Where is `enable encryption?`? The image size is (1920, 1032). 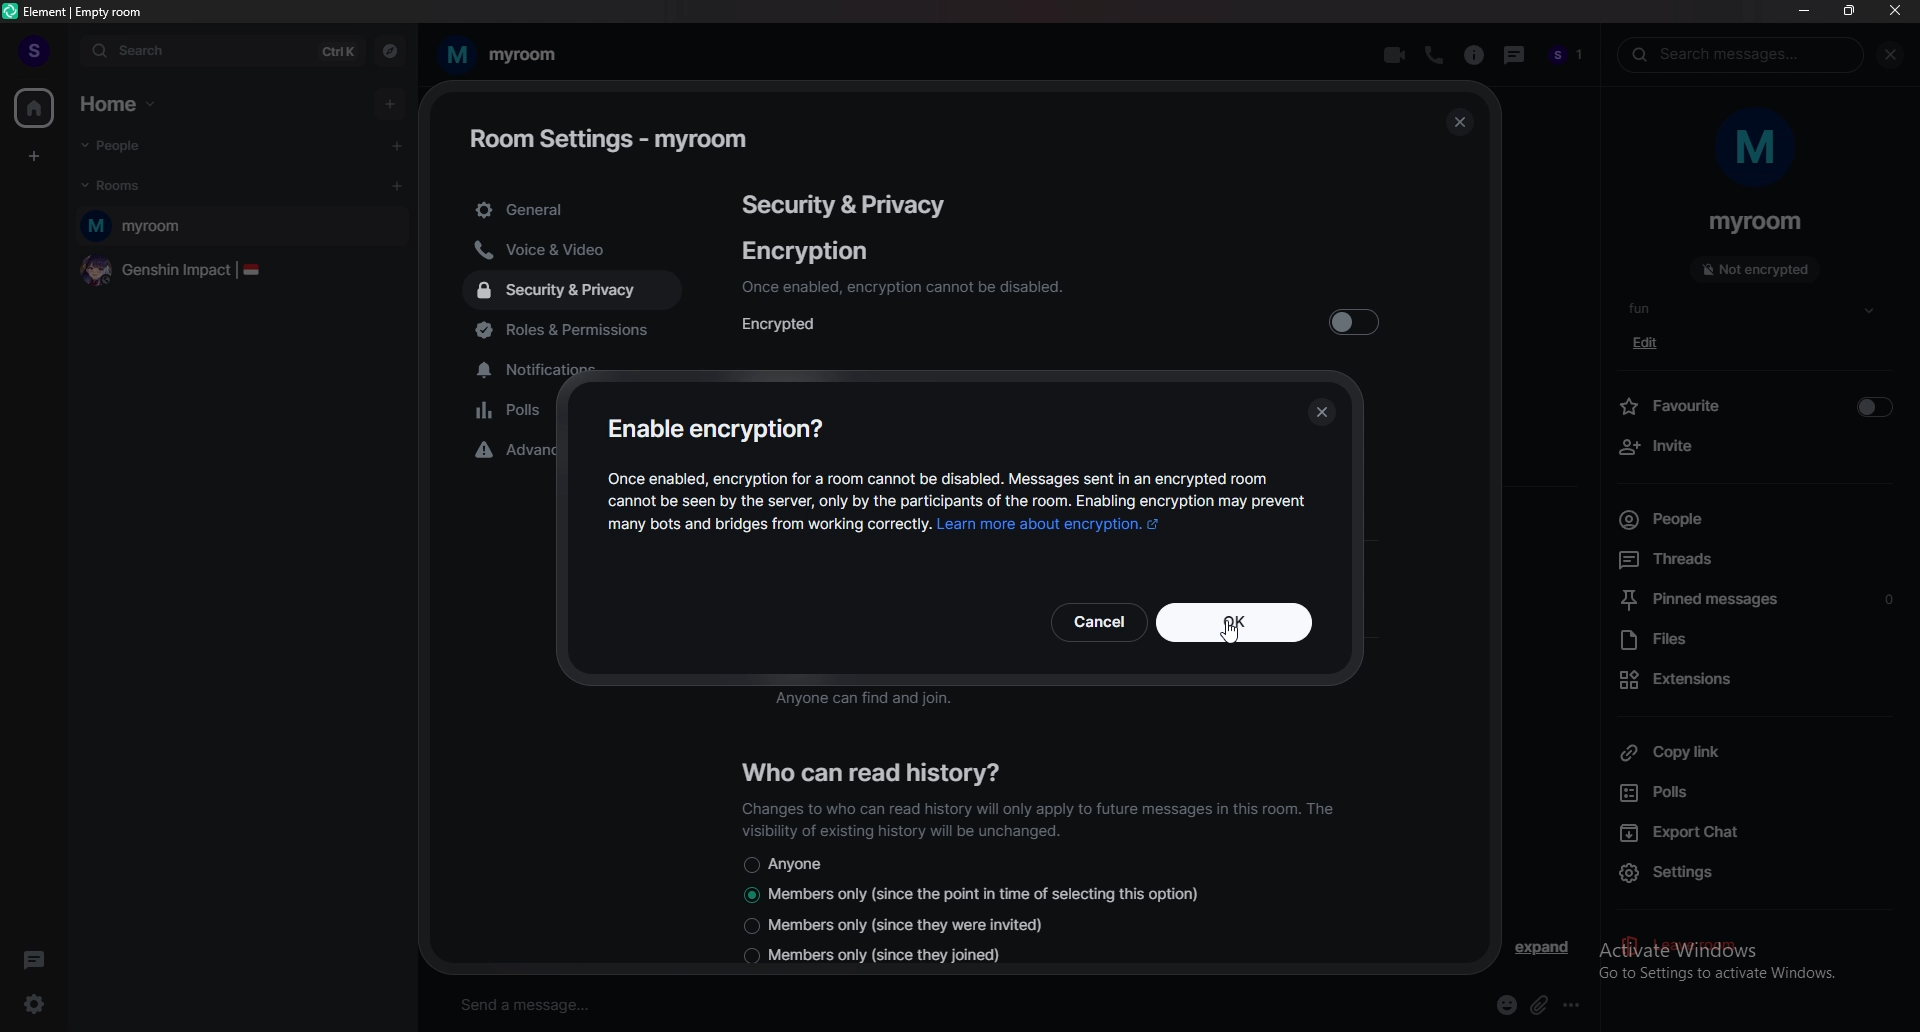 enable encryption? is located at coordinates (721, 428).